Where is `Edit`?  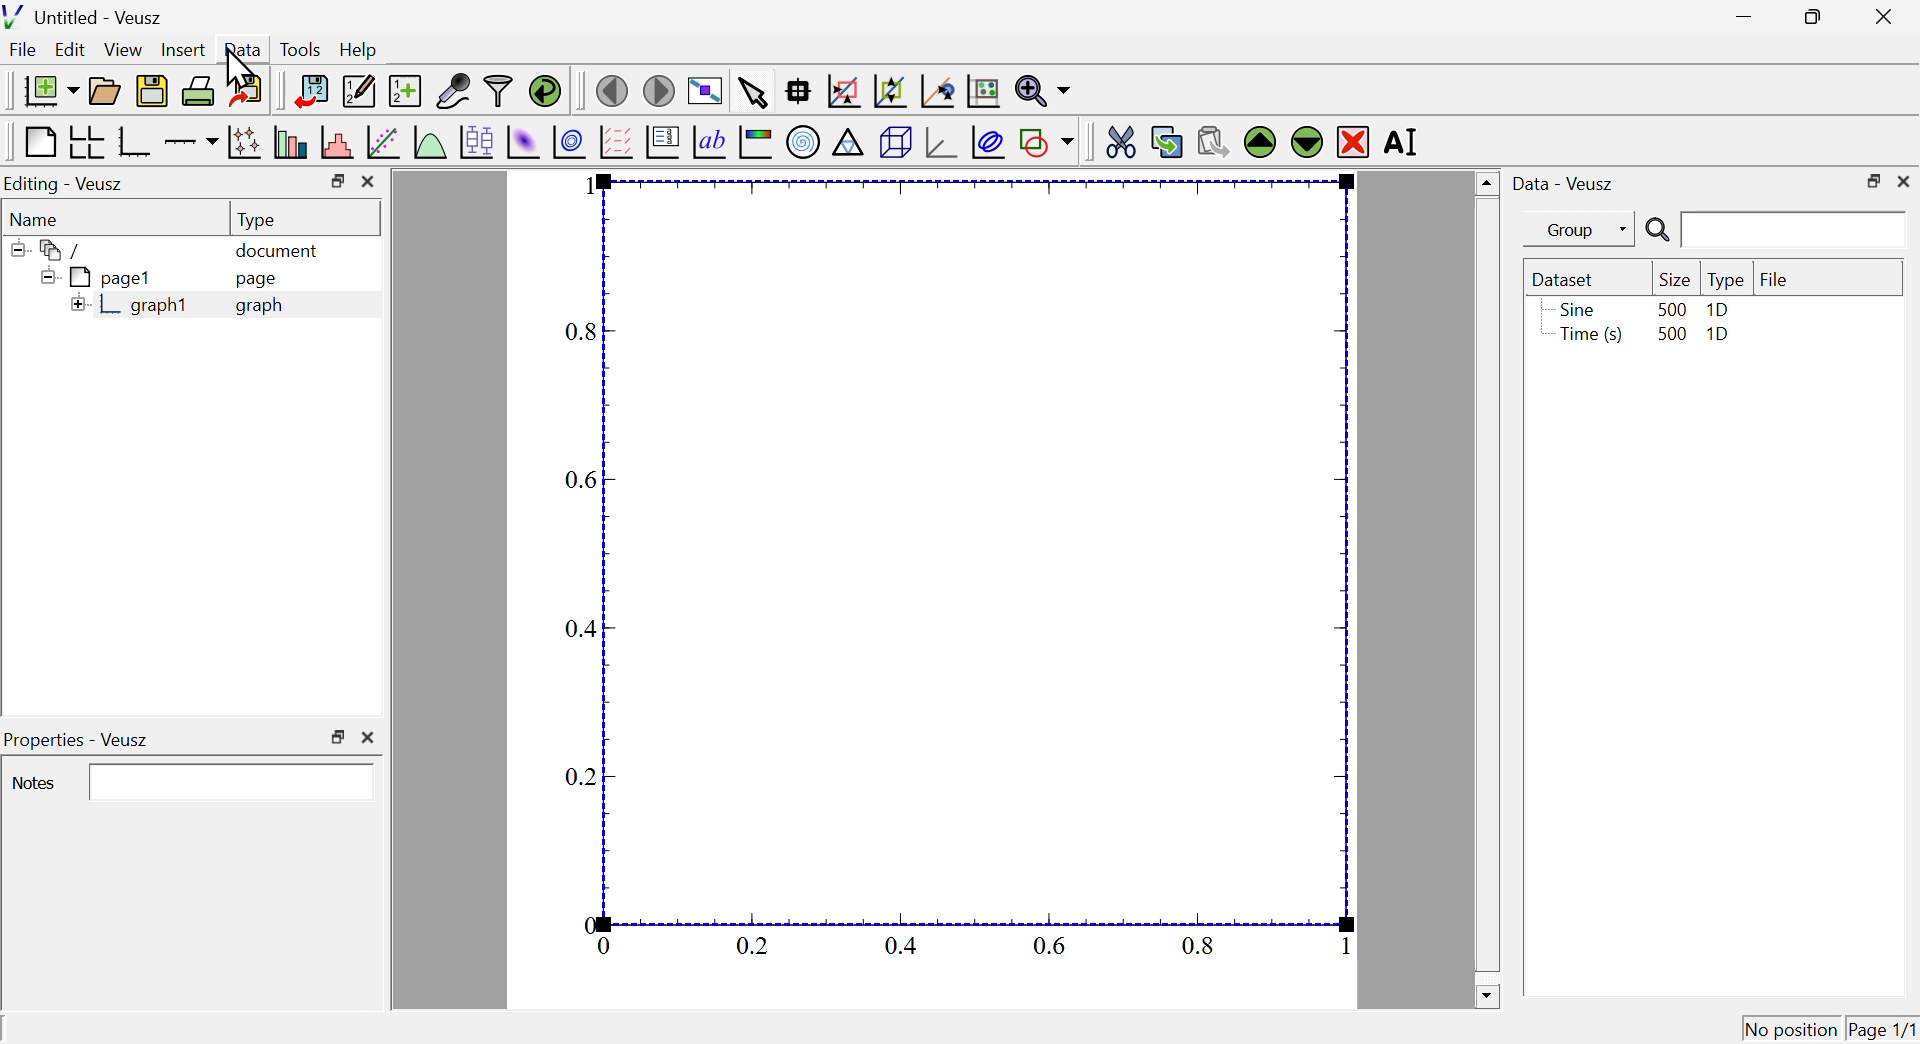
Edit is located at coordinates (71, 51).